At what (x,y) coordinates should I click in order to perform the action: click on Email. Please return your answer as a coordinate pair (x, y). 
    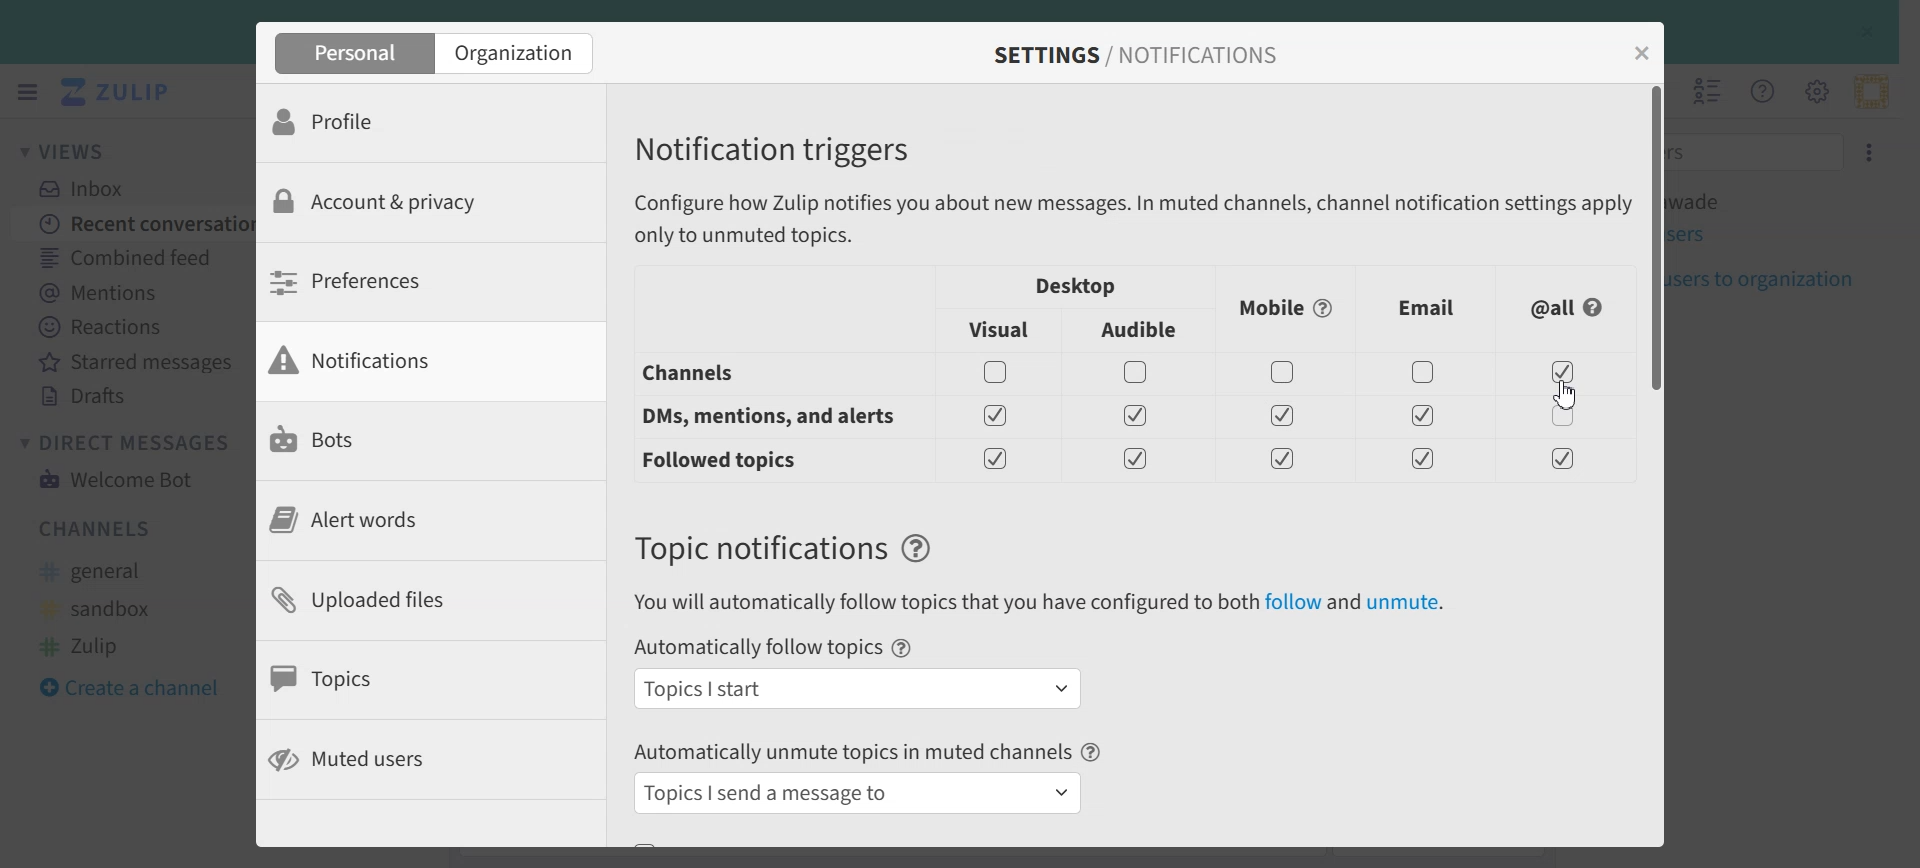
    Looking at the image, I should click on (1427, 308).